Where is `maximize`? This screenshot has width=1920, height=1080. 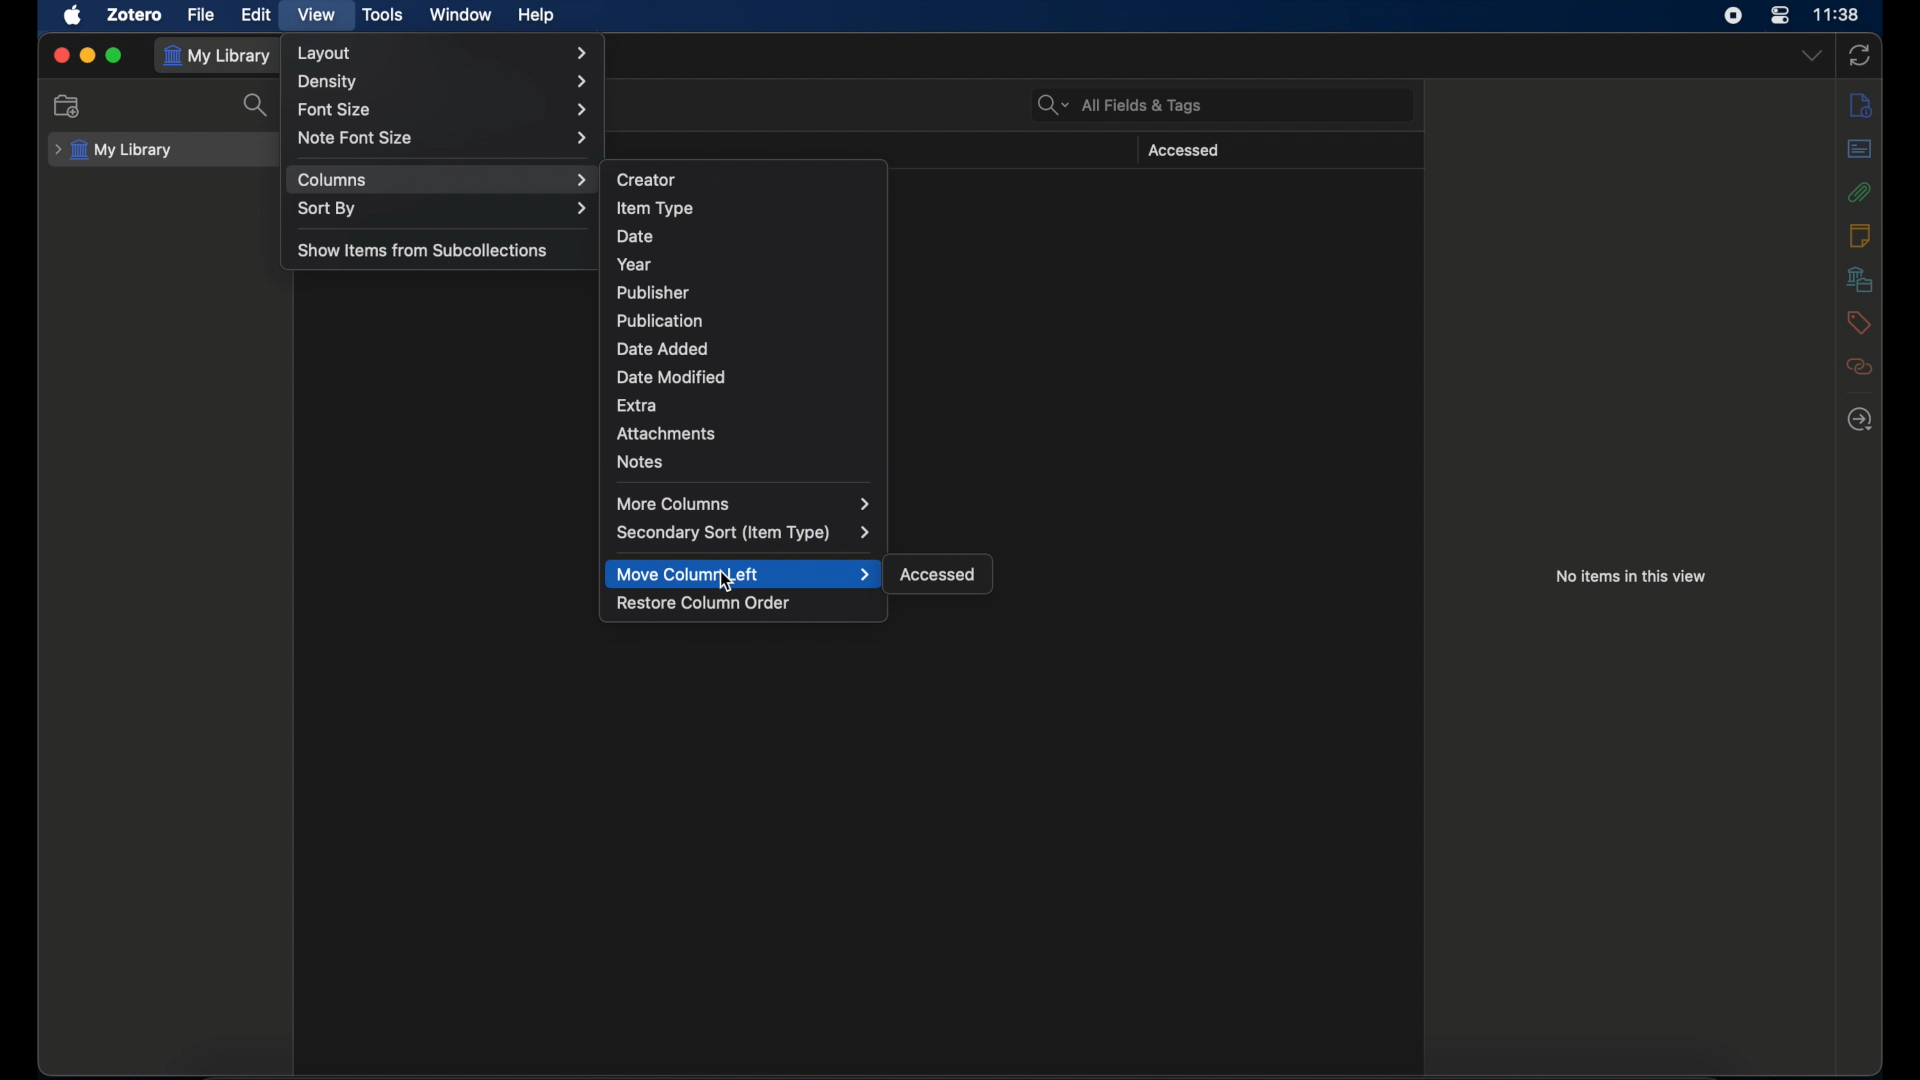 maximize is located at coordinates (114, 56).